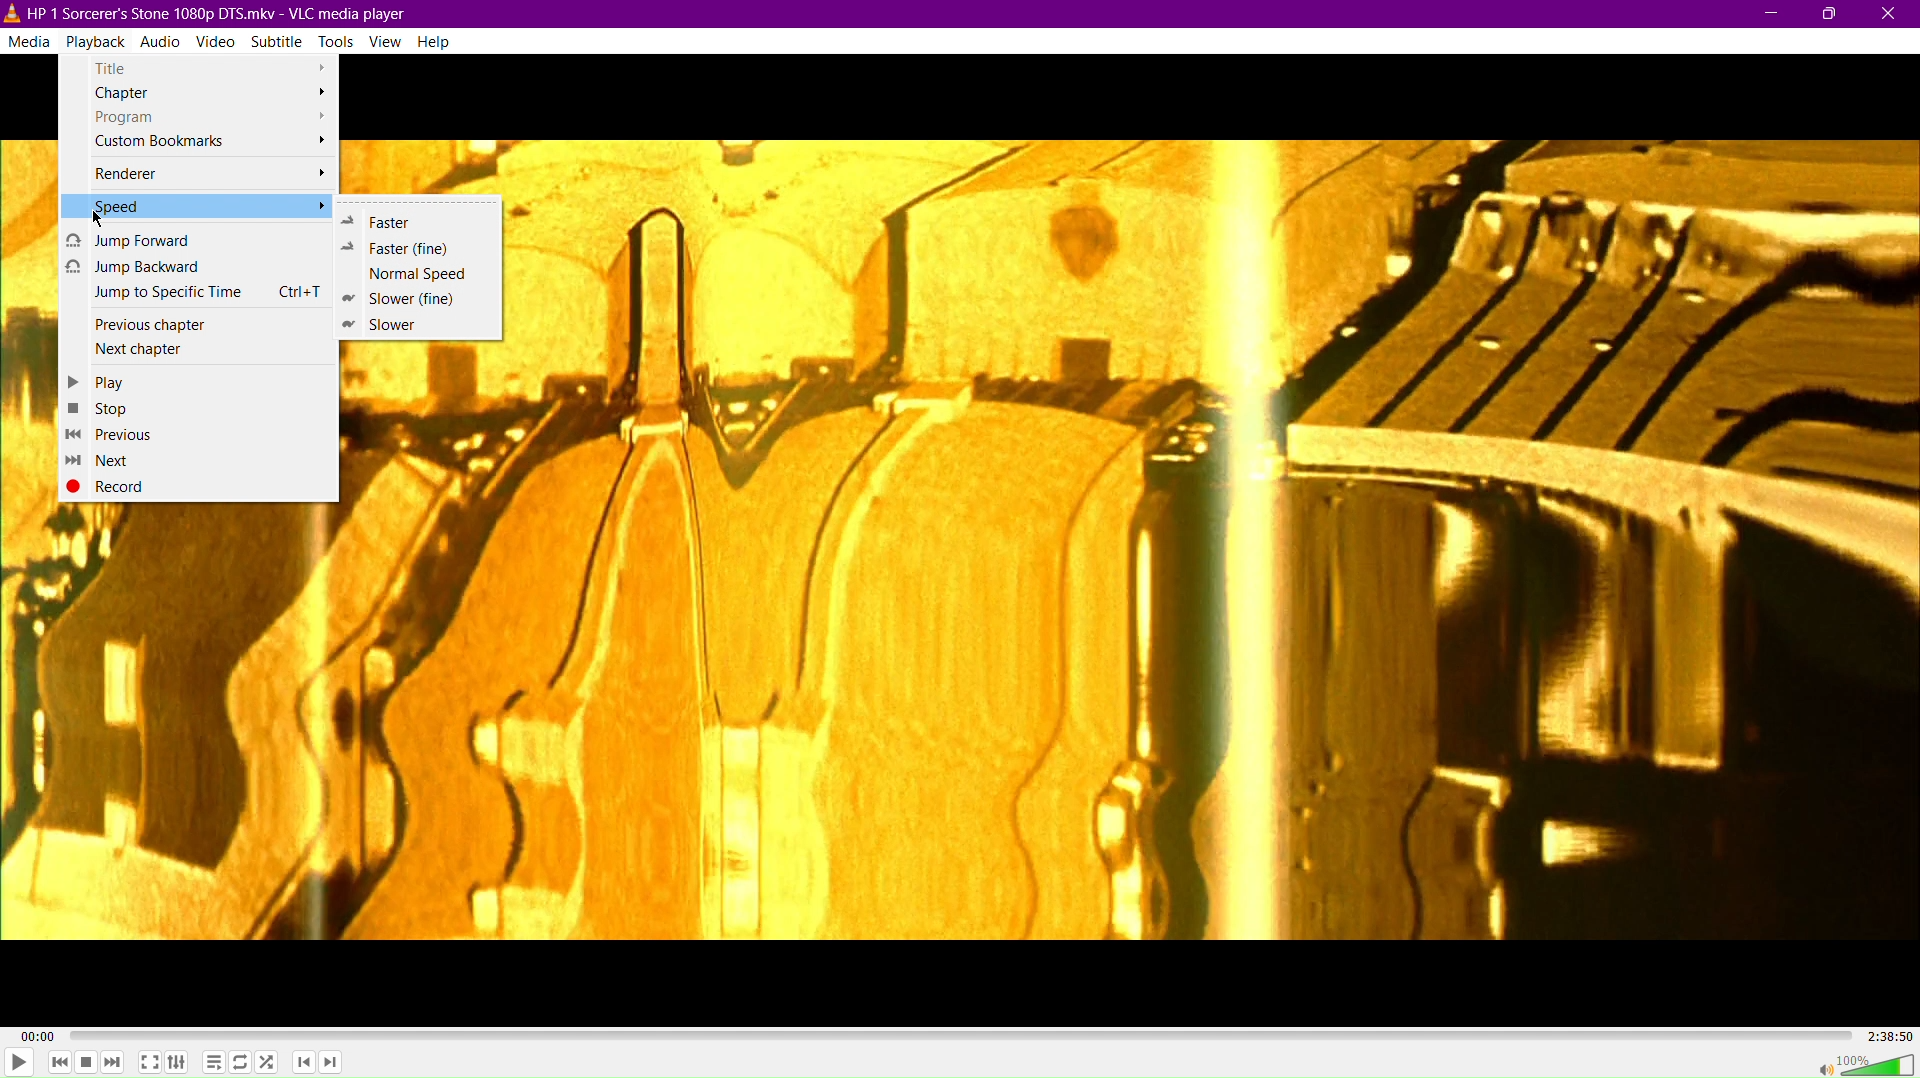 This screenshot has height=1078, width=1920. I want to click on Minimize, so click(1771, 14).